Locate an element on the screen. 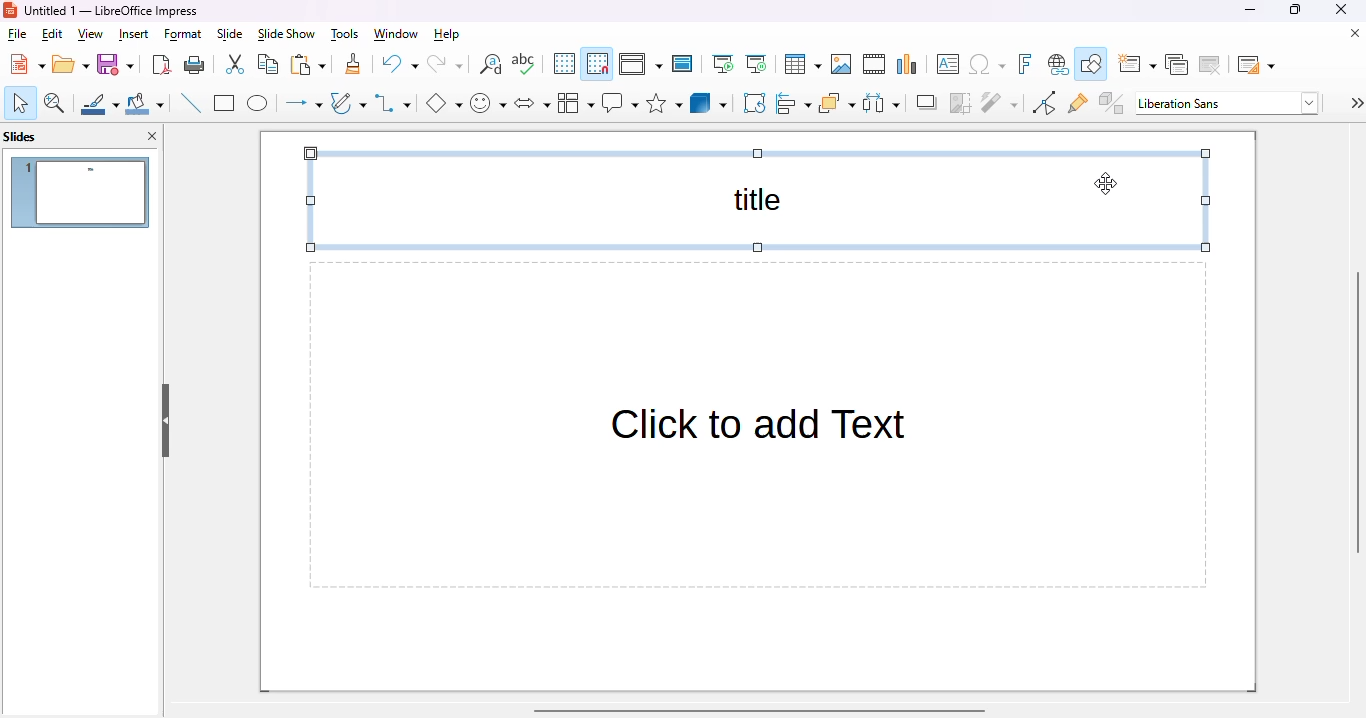  curves and polygons is located at coordinates (348, 103).